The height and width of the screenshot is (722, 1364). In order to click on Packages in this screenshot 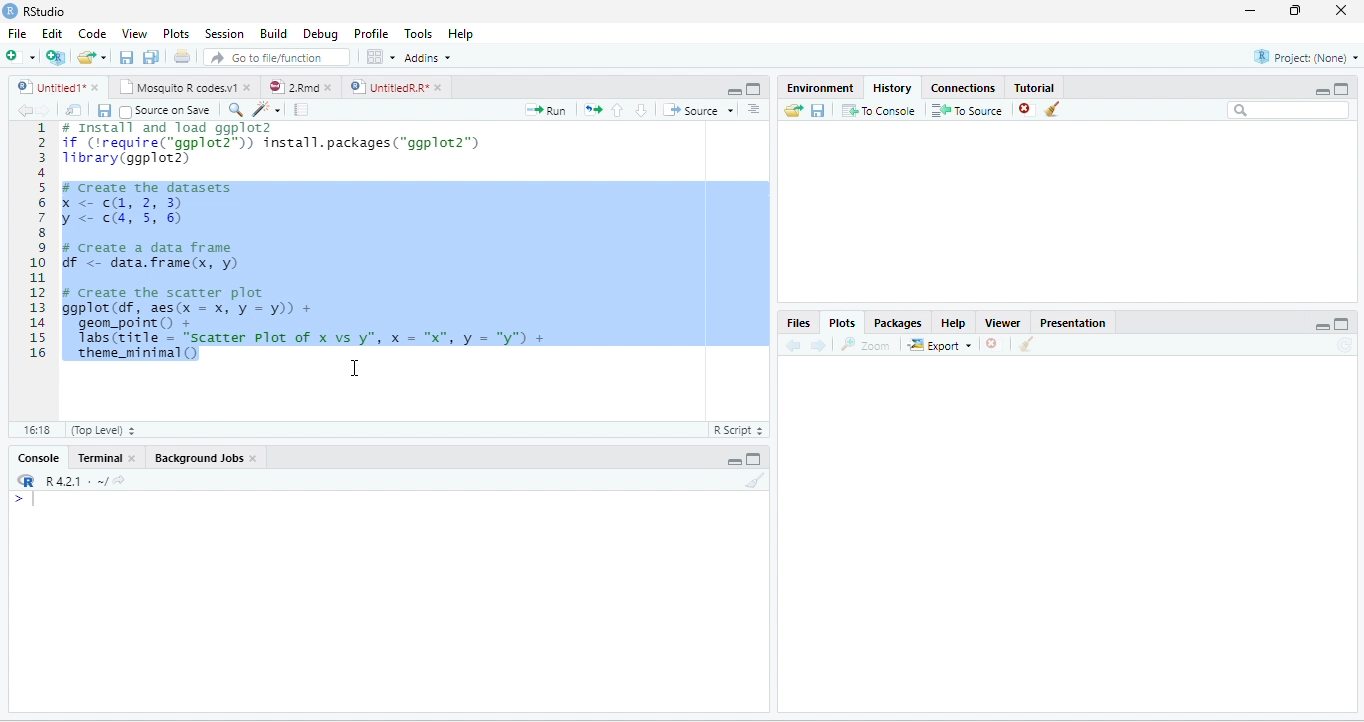, I will do `click(896, 322)`.